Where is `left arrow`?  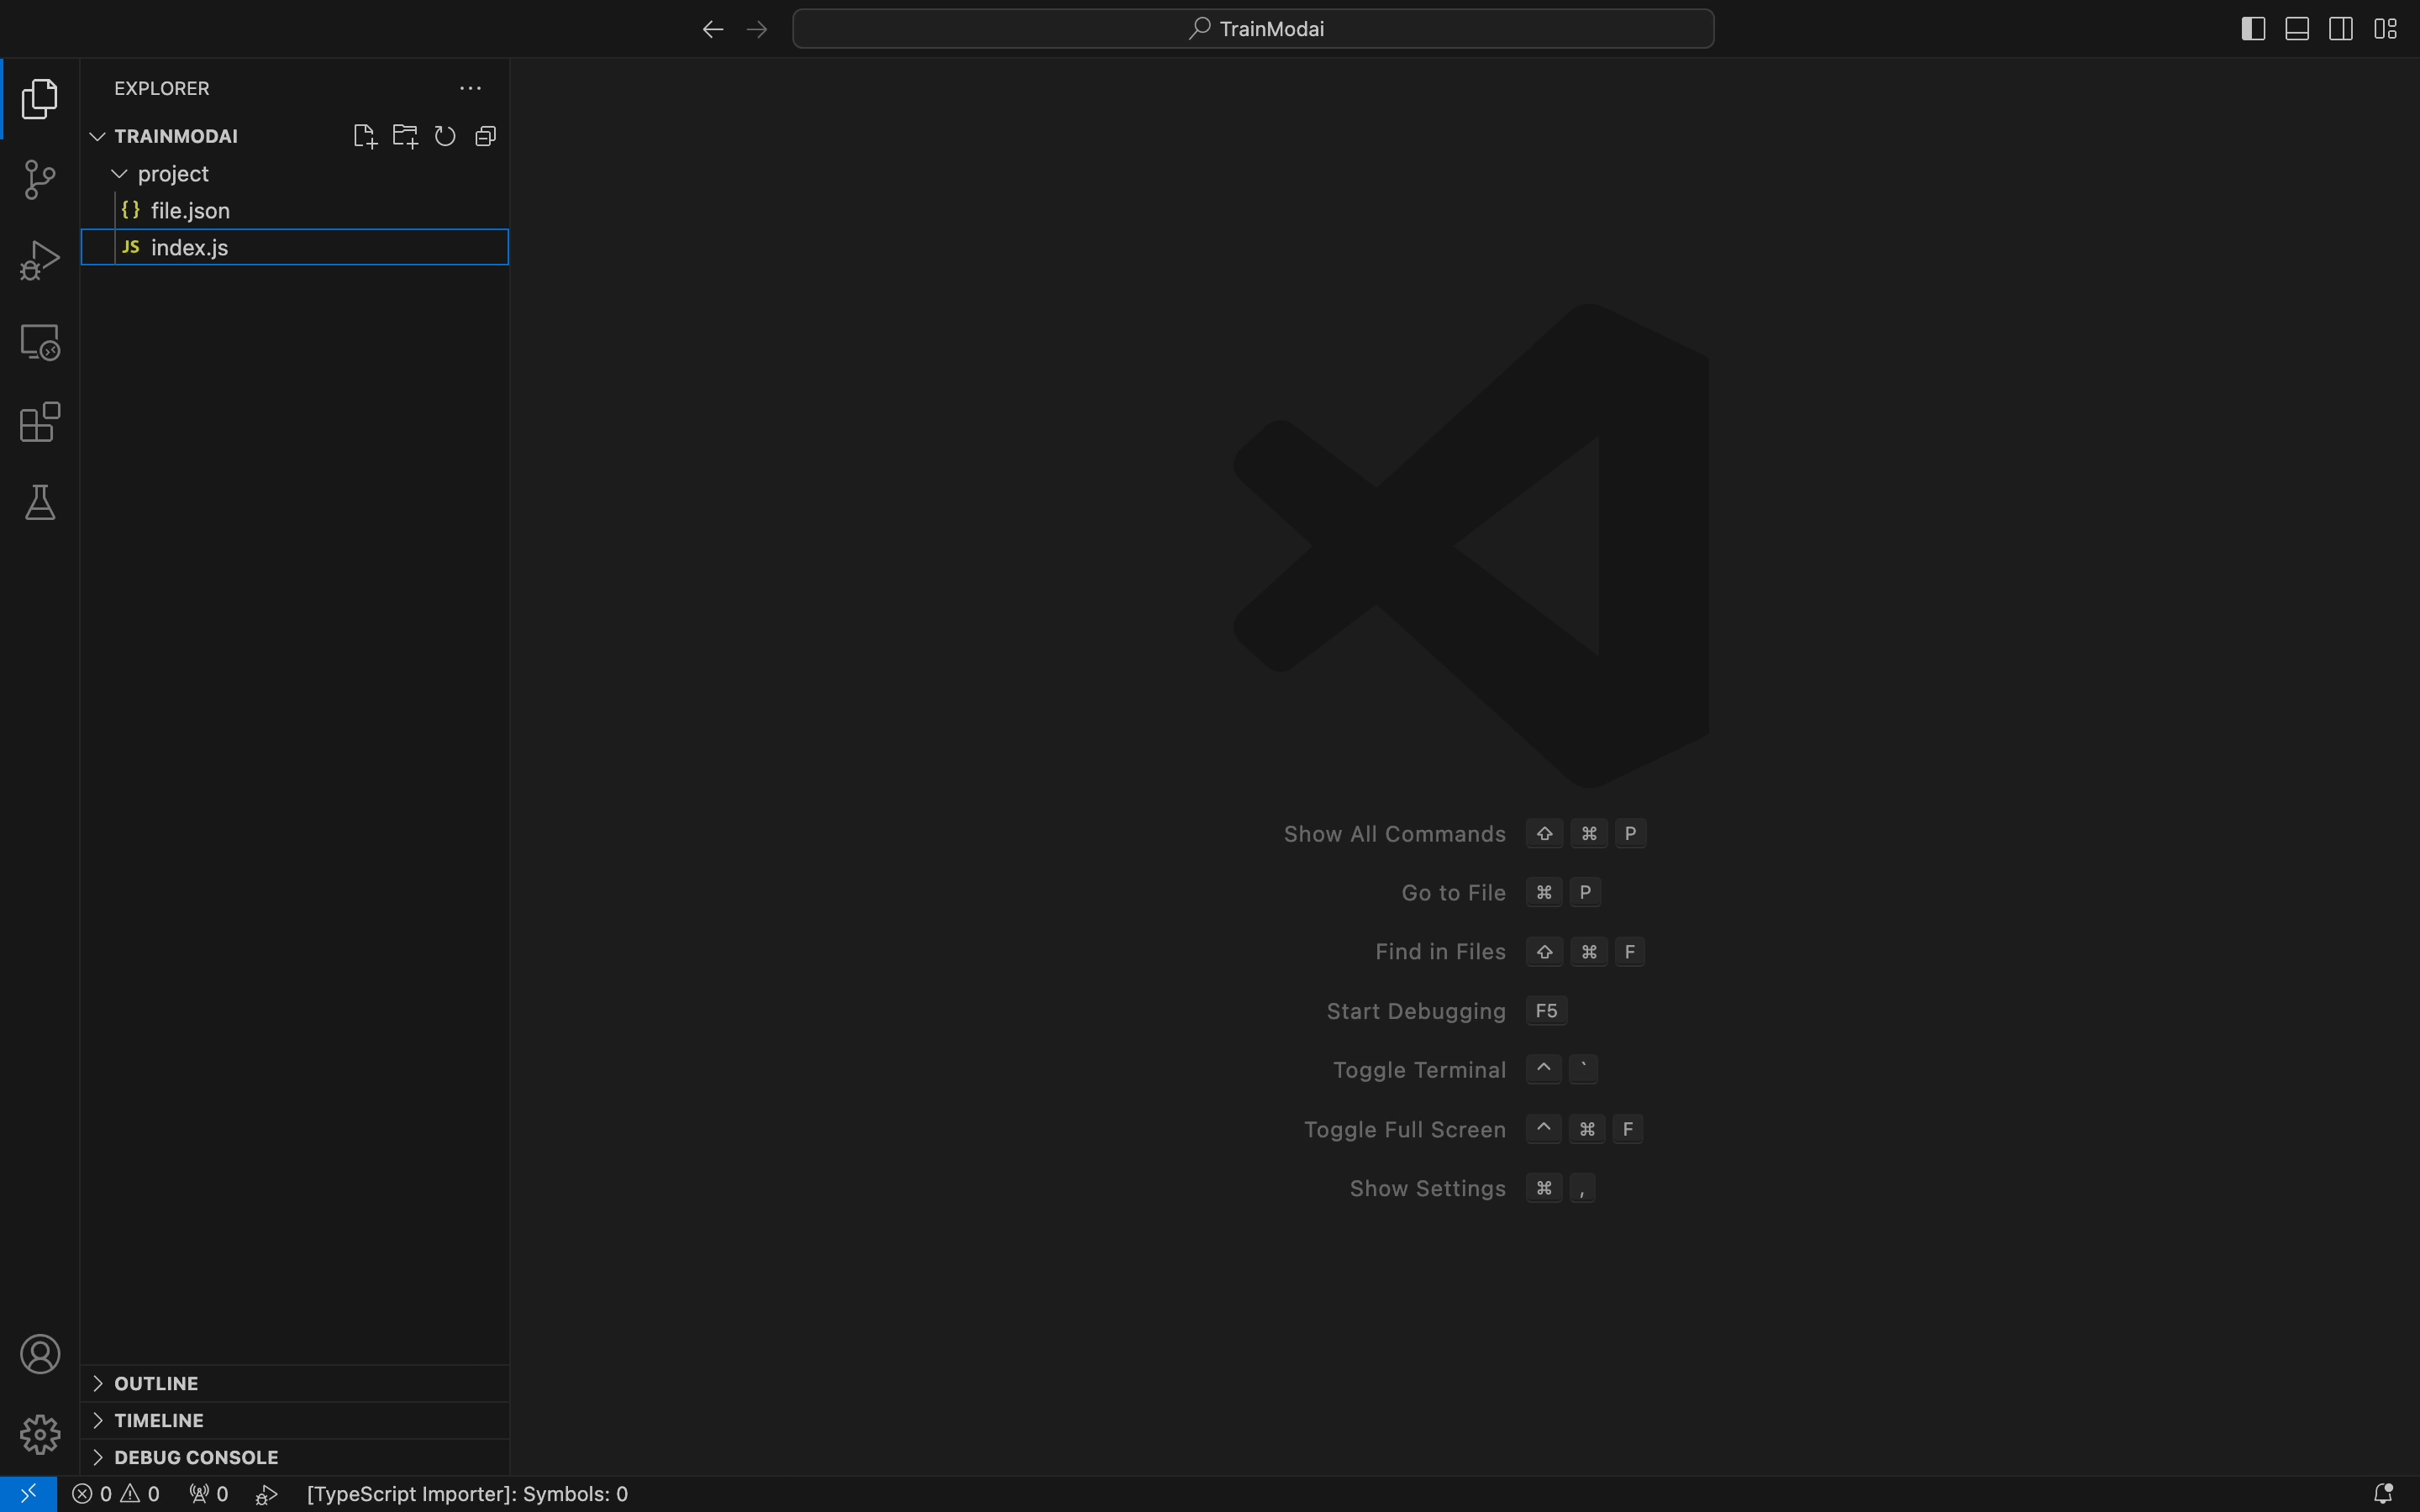 left arrow is located at coordinates (766, 25).